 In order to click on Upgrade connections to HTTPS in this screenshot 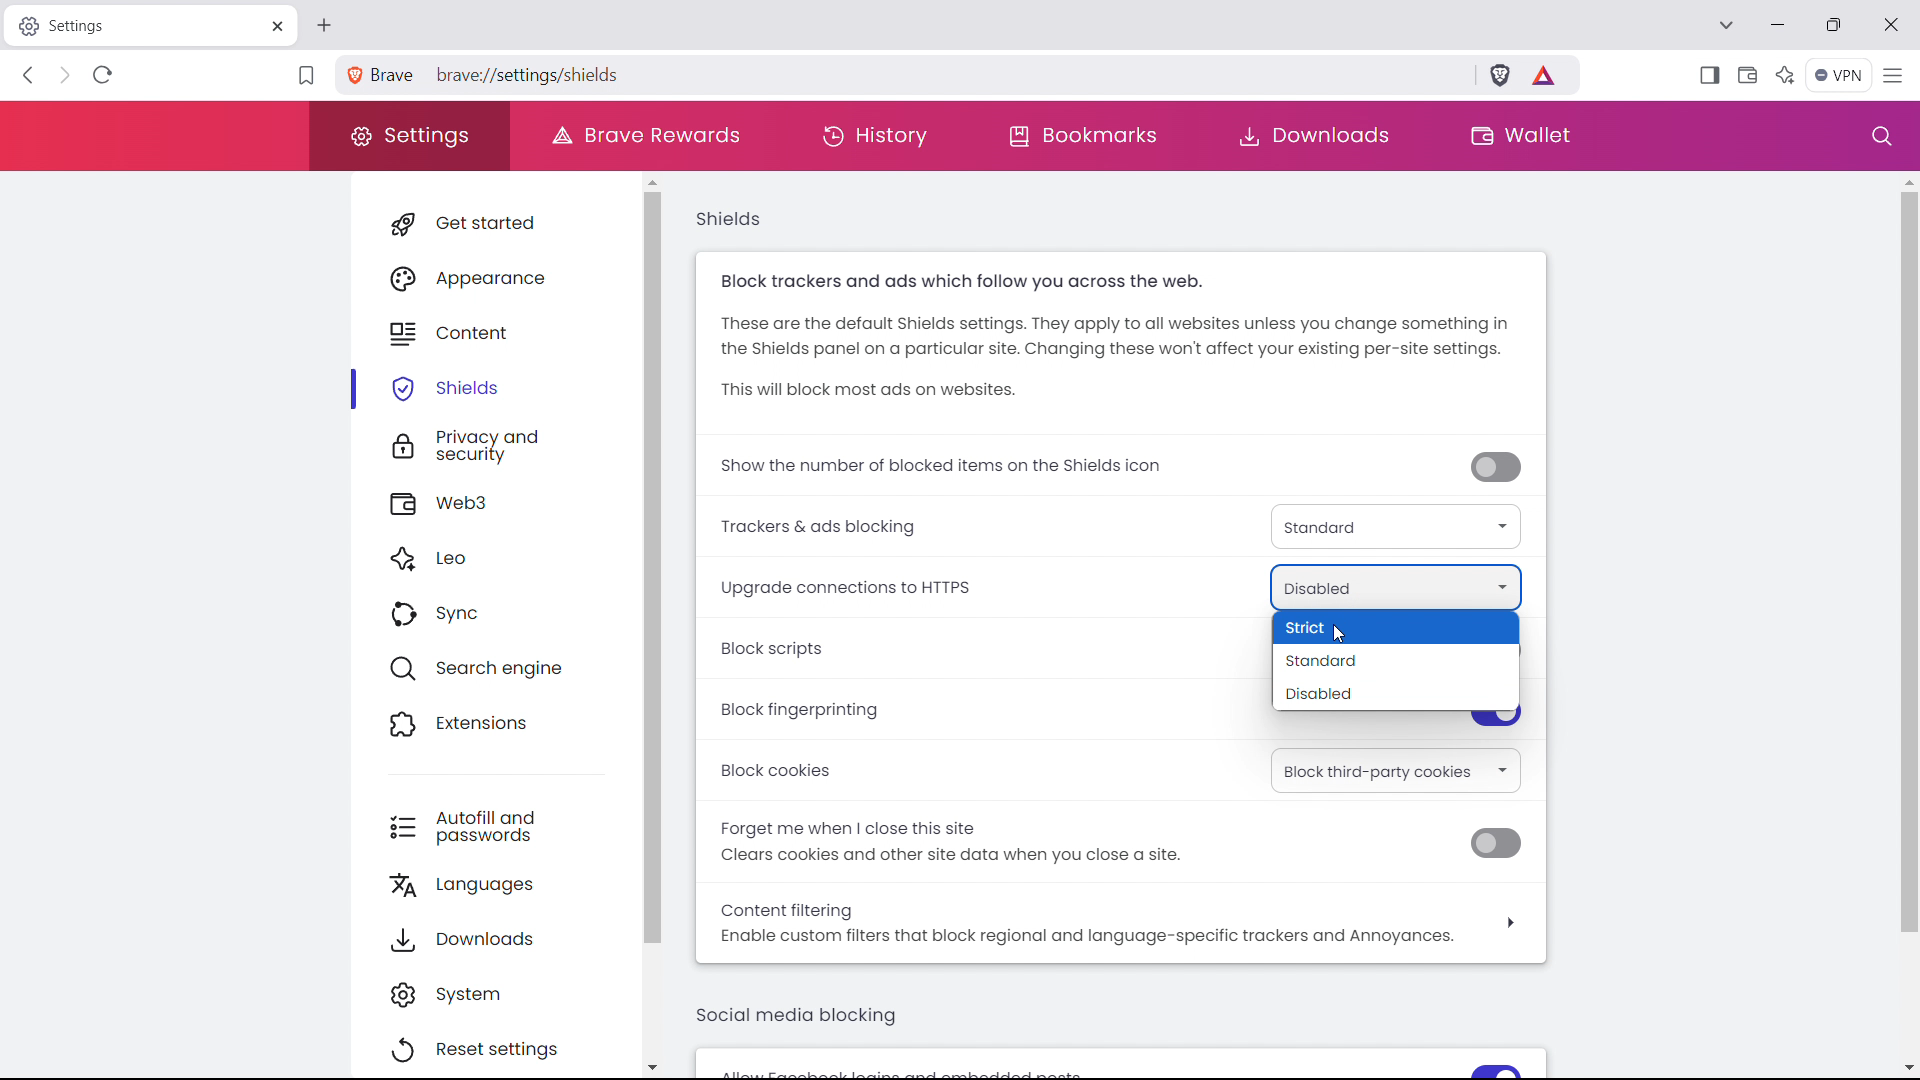, I will do `click(854, 585)`.